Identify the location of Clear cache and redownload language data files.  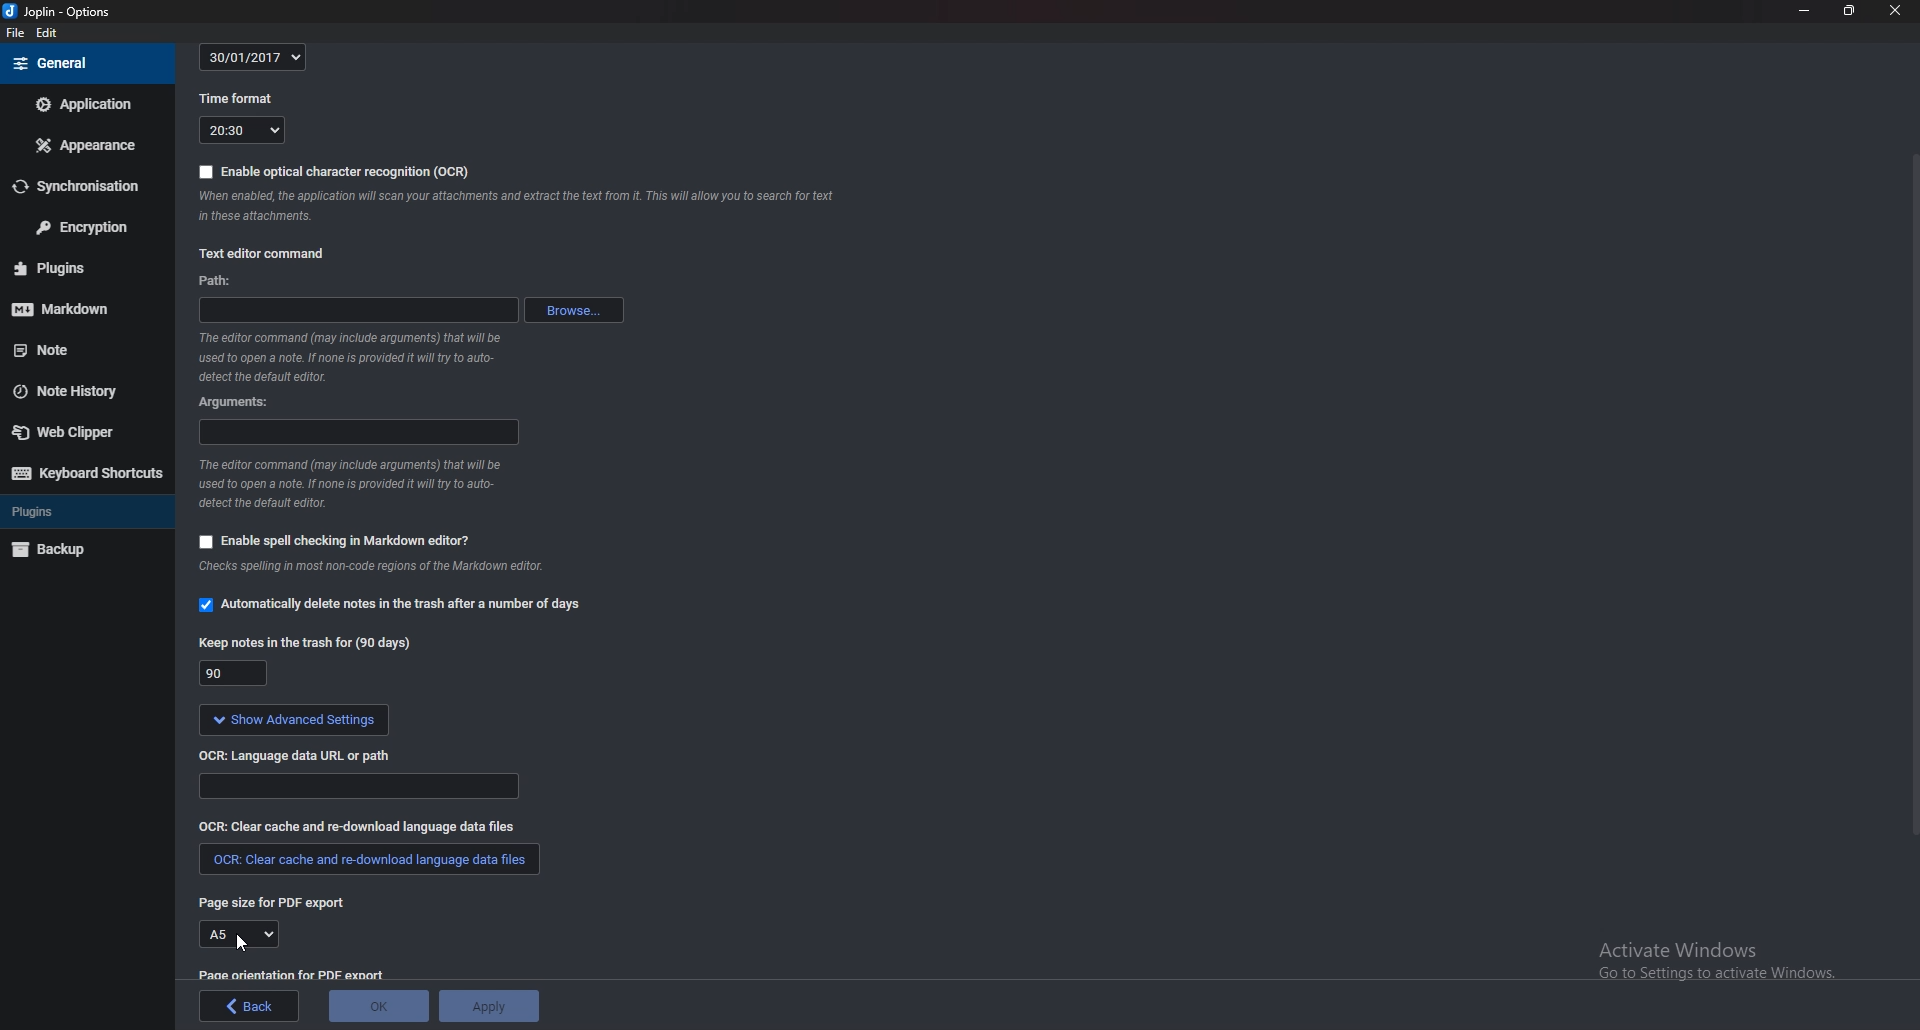
(358, 828).